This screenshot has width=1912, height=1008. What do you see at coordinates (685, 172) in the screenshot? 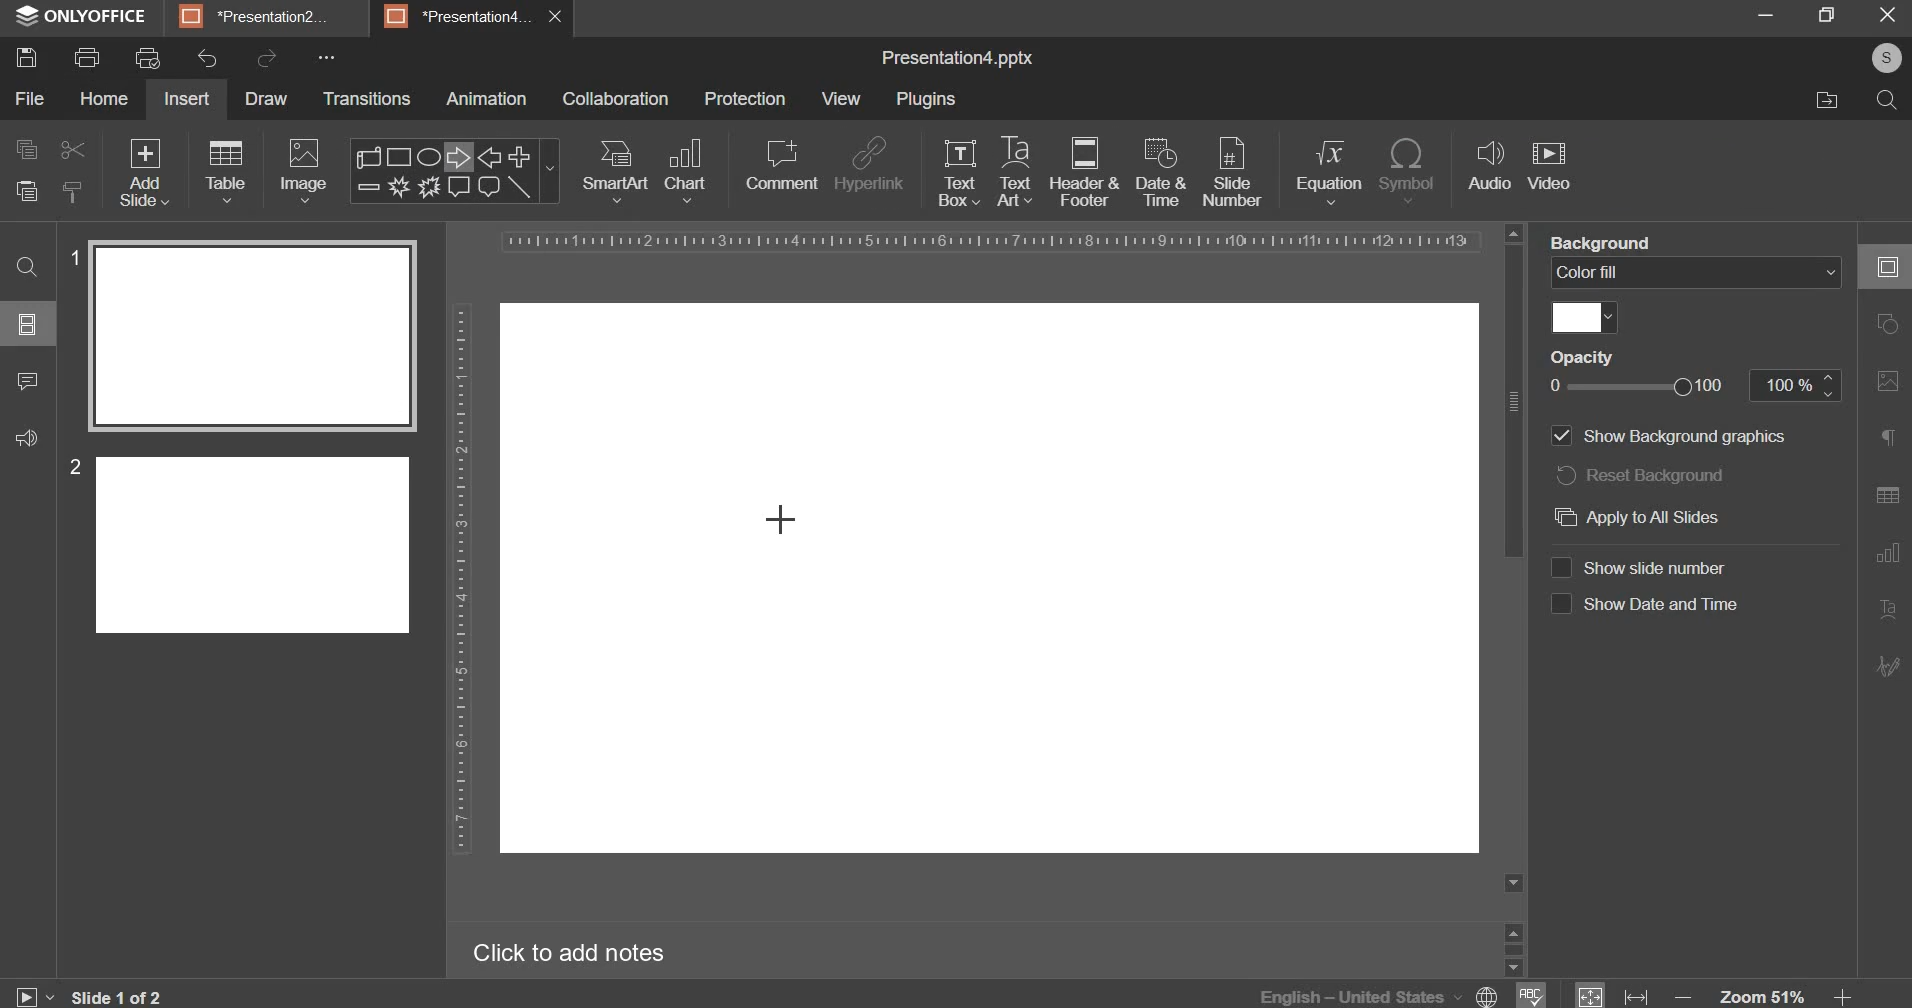
I see `chart` at bounding box center [685, 172].